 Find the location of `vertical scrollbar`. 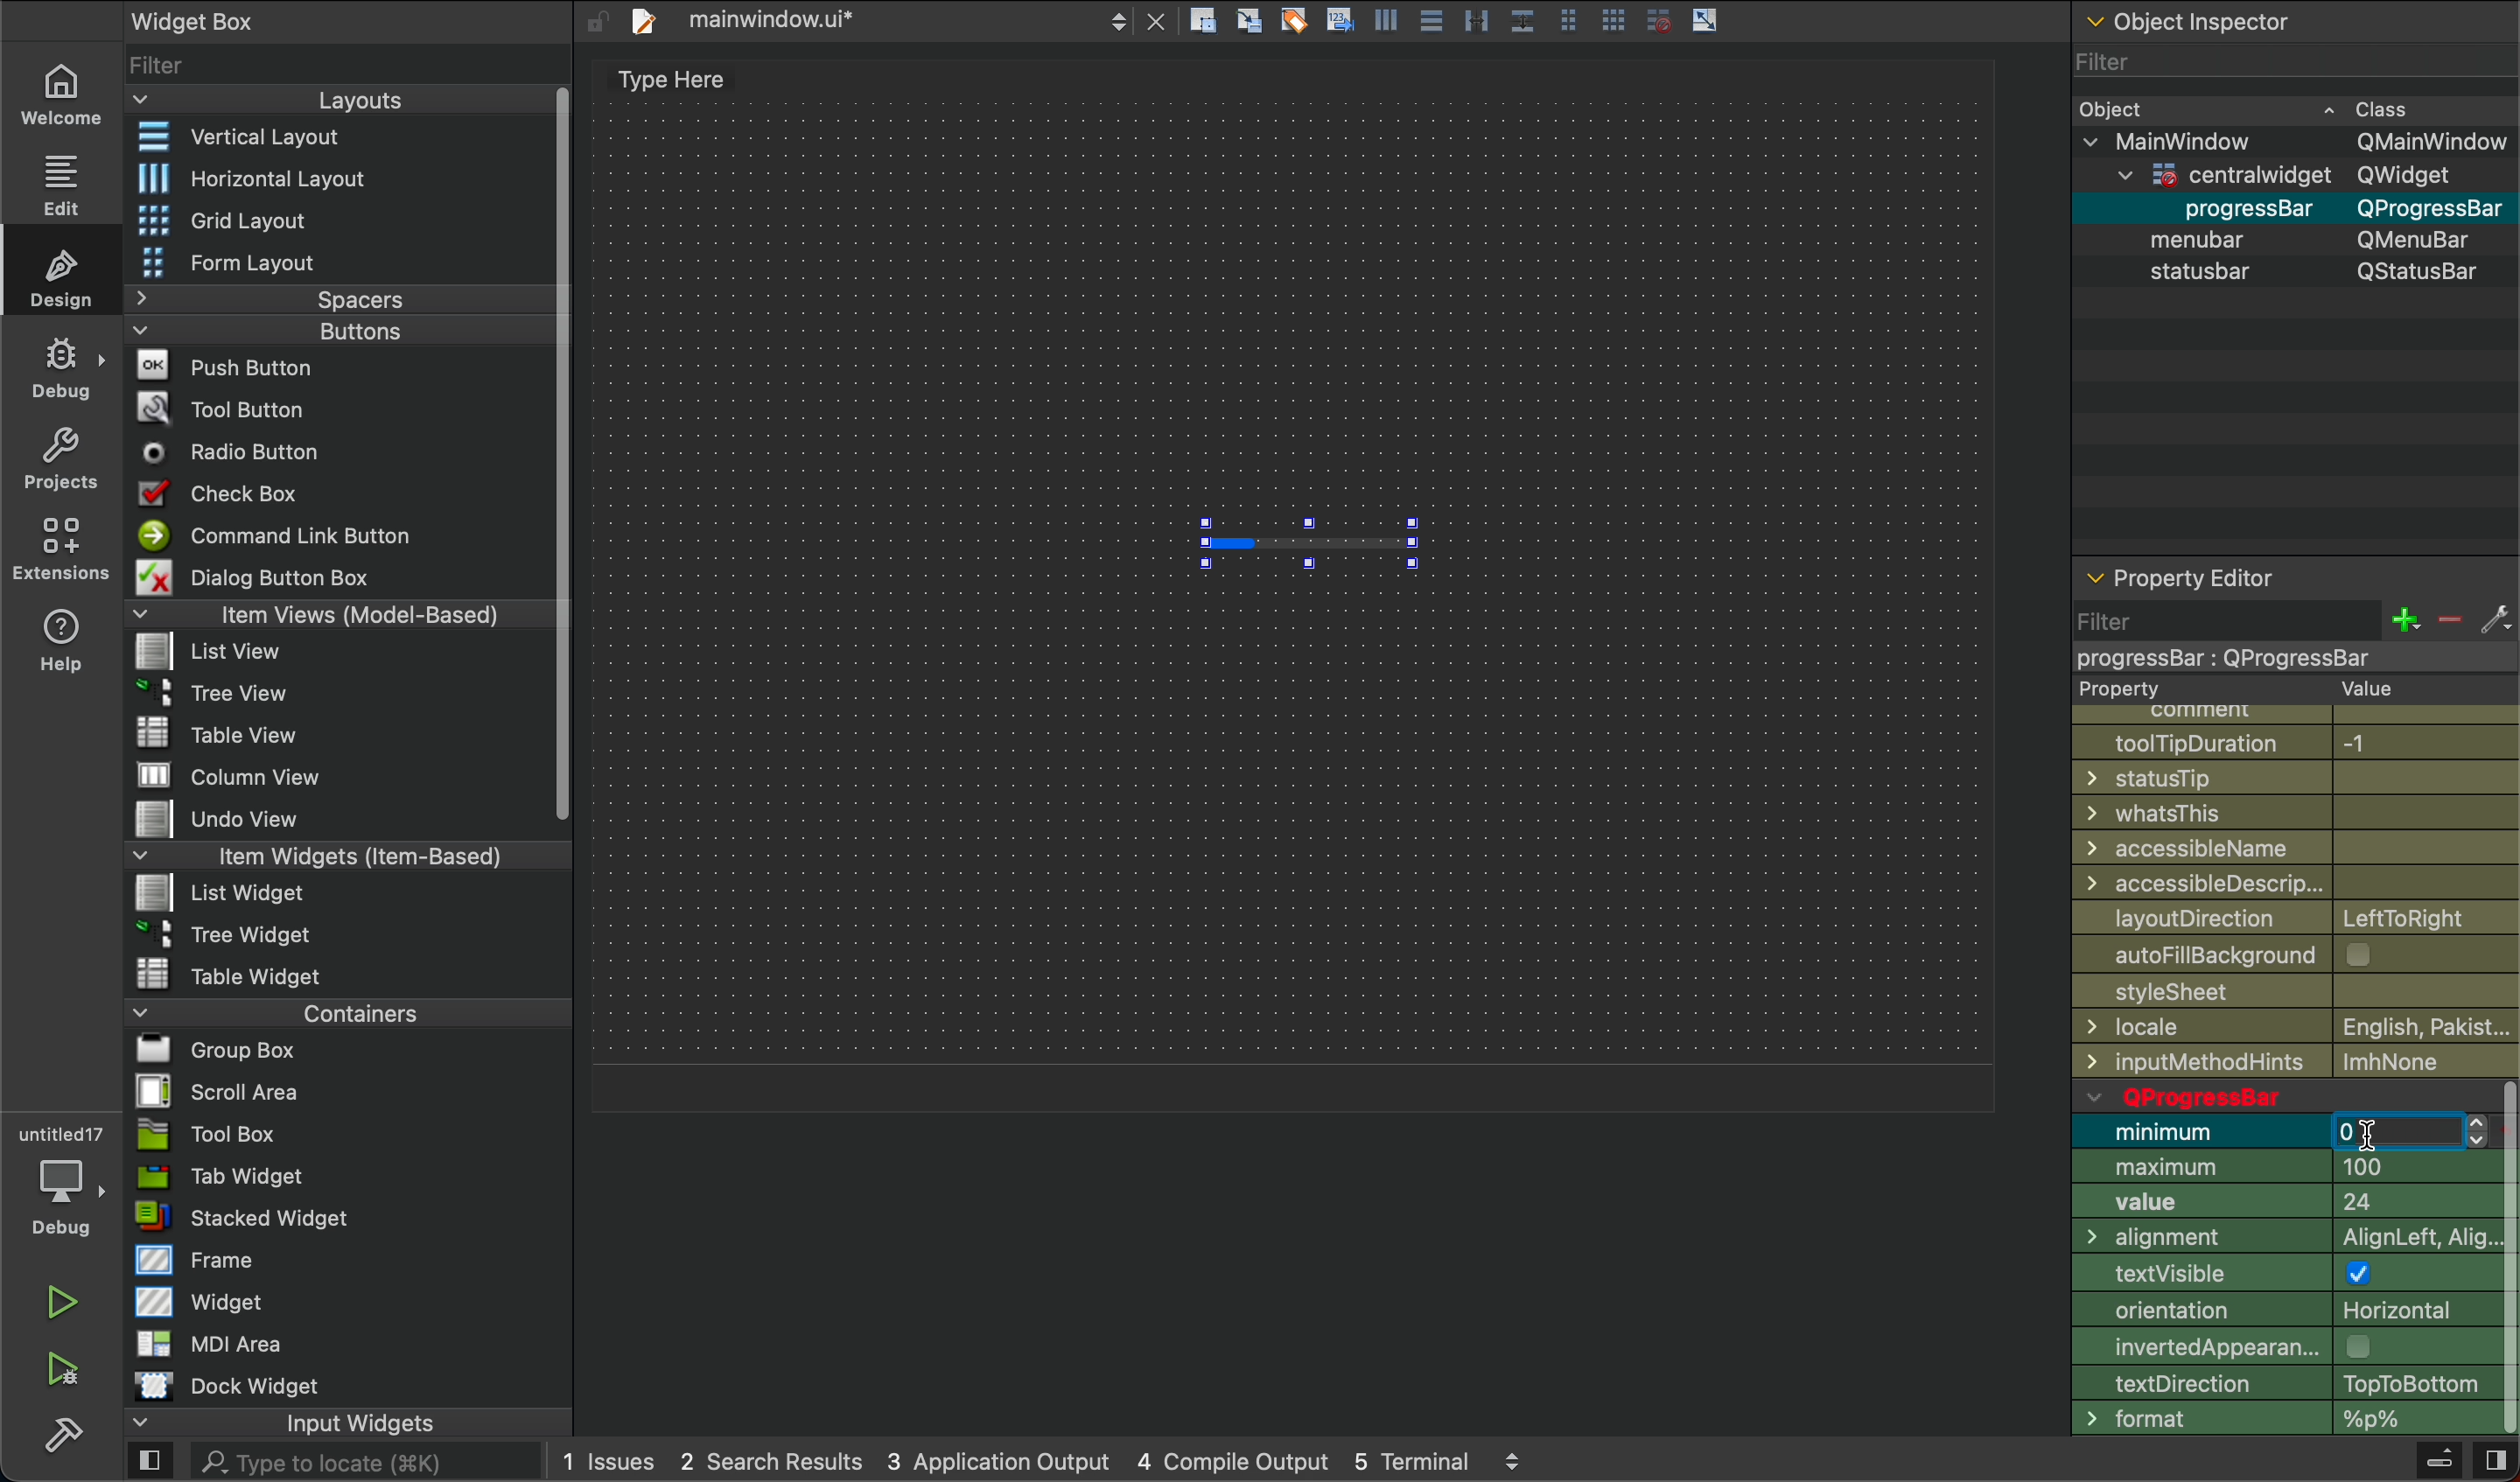

vertical scrollbar is located at coordinates (2504, 1259).